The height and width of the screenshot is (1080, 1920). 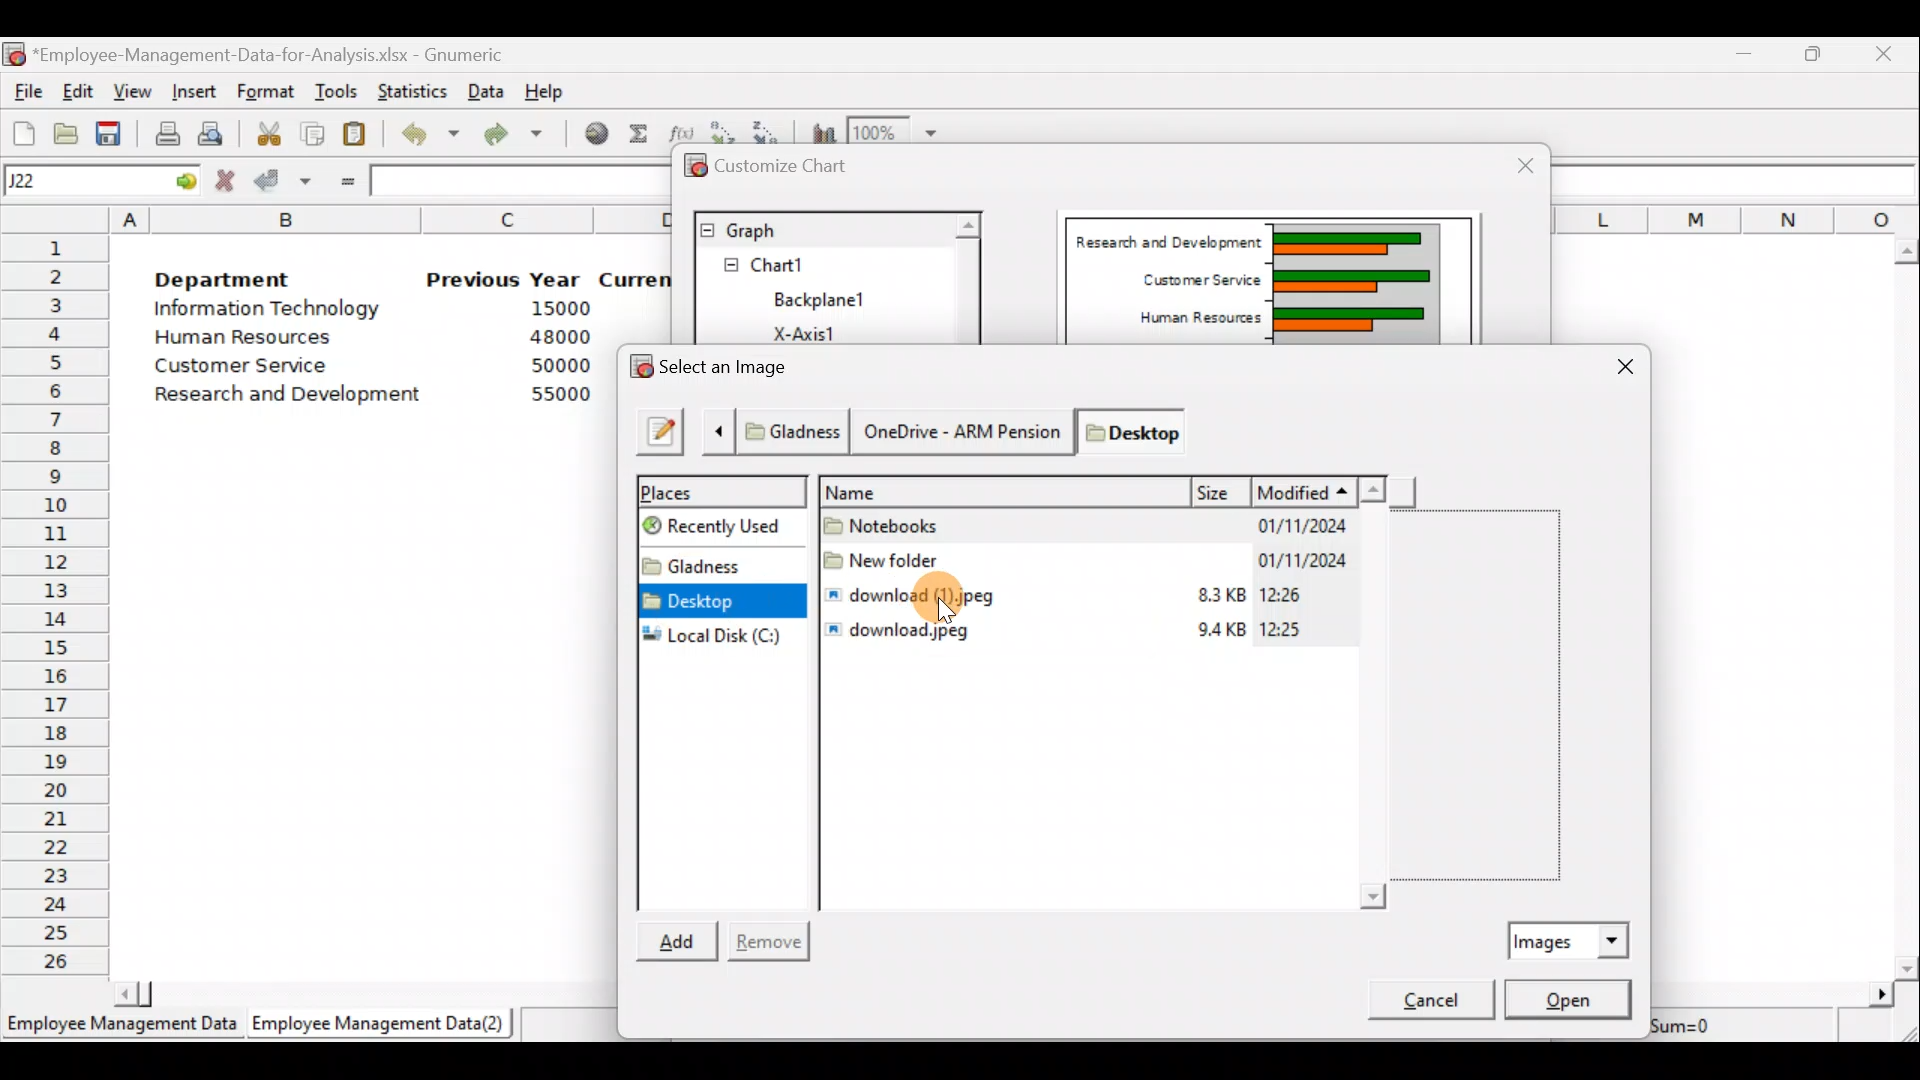 I want to click on Name, so click(x=1006, y=490).